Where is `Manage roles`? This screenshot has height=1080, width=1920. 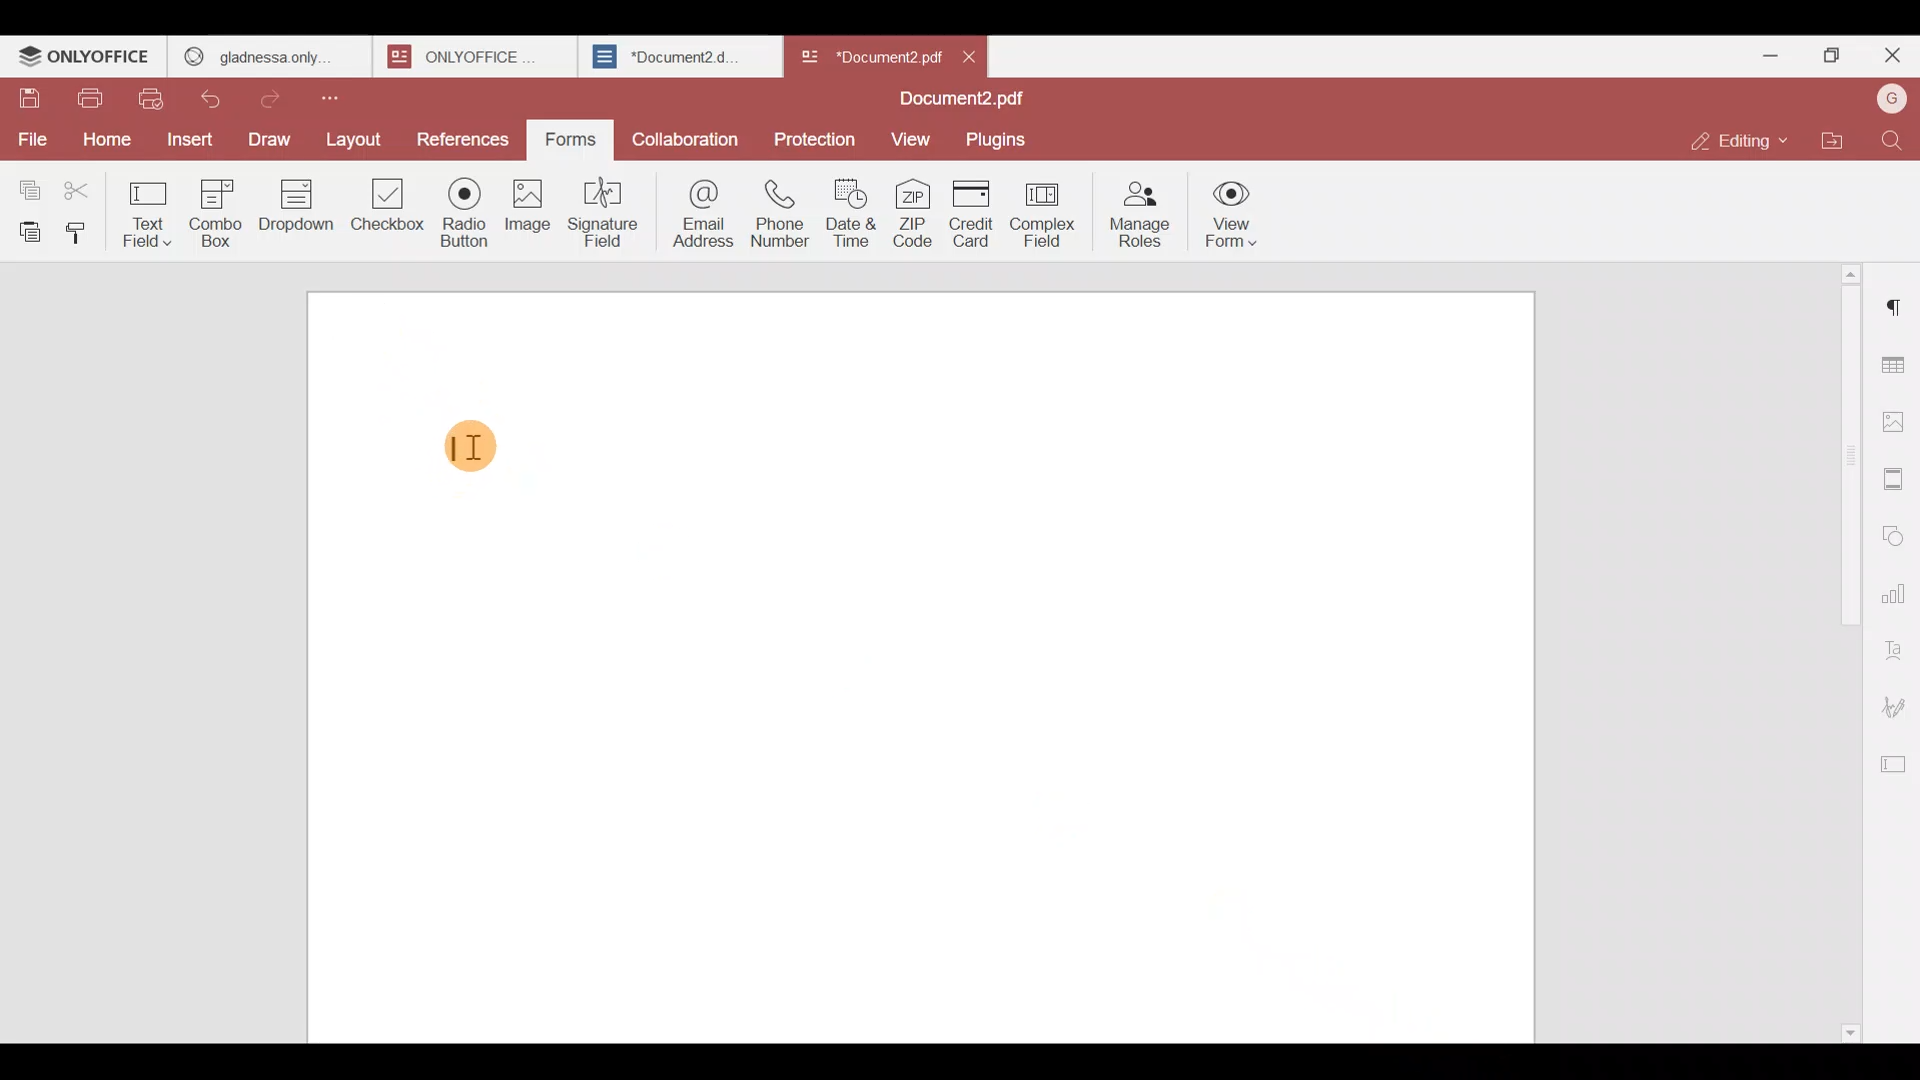 Manage roles is located at coordinates (1140, 211).